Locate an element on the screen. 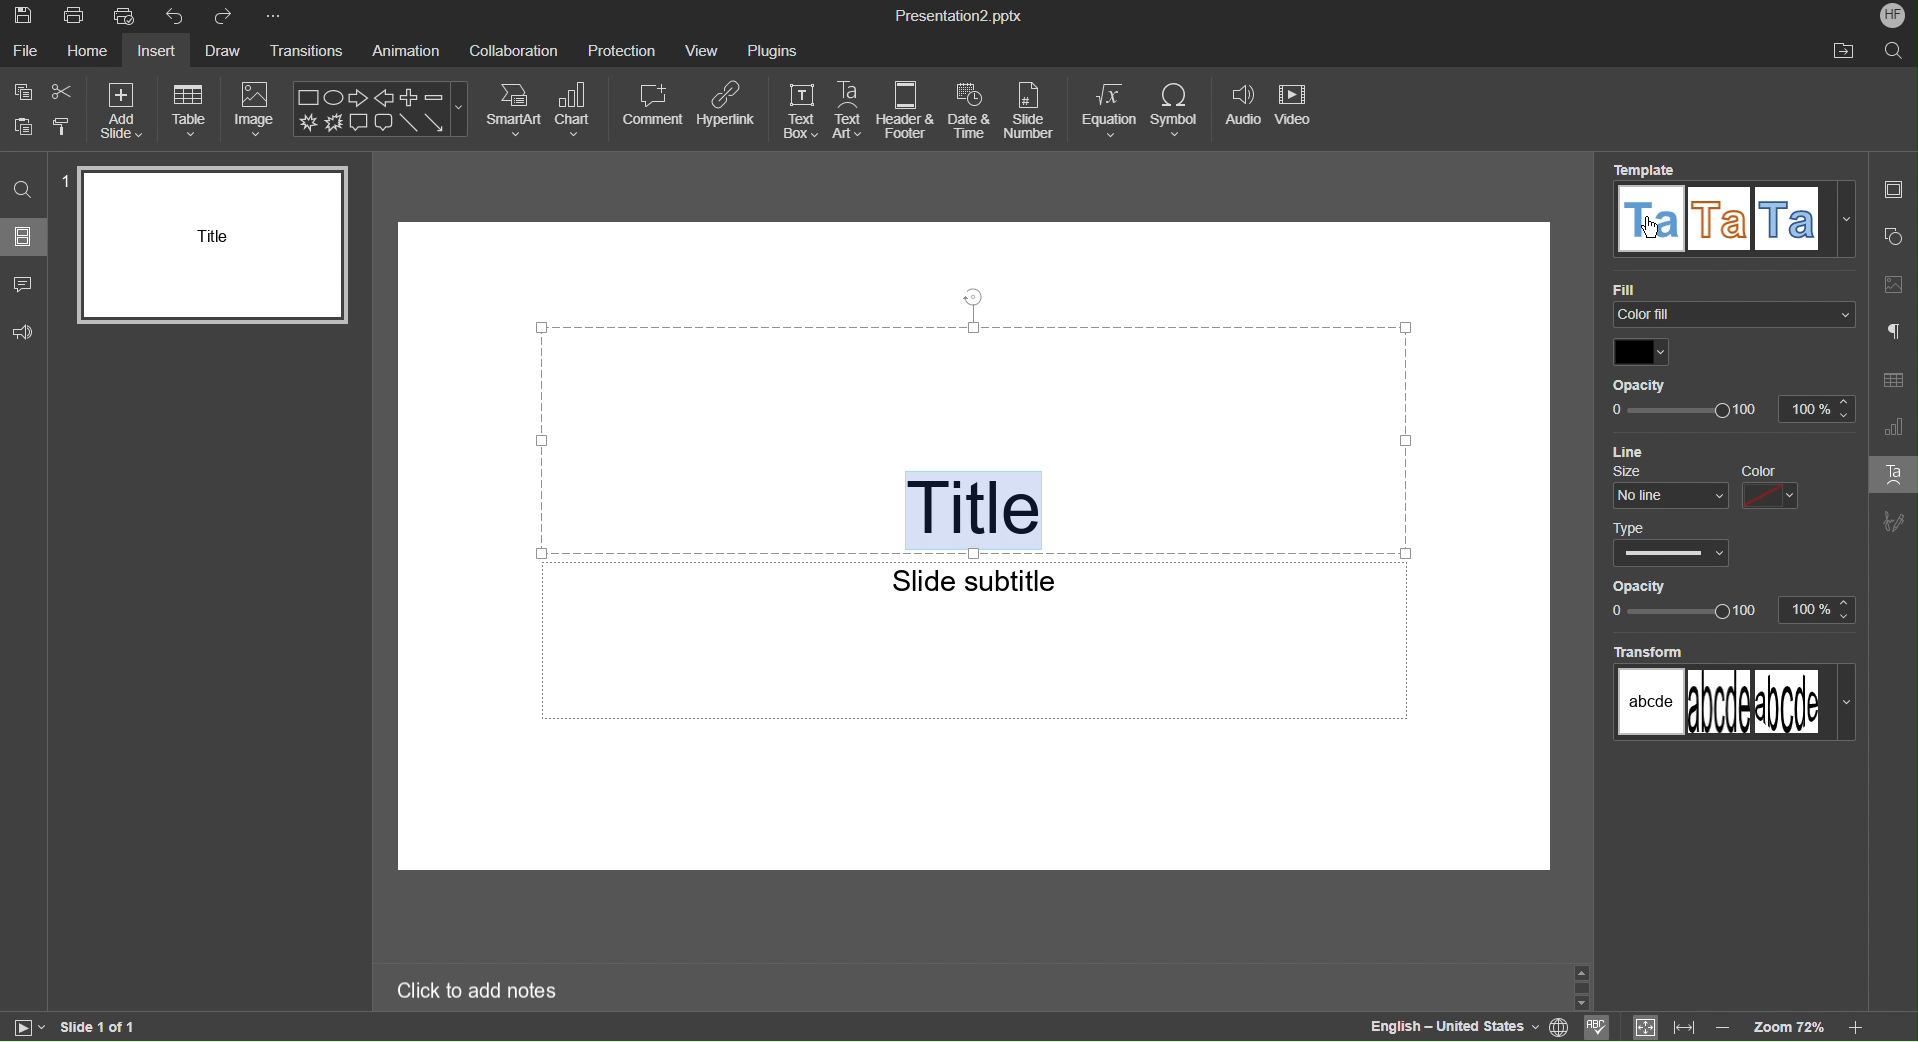 This screenshot has height=1042, width=1918. View is located at coordinates (705, 49).